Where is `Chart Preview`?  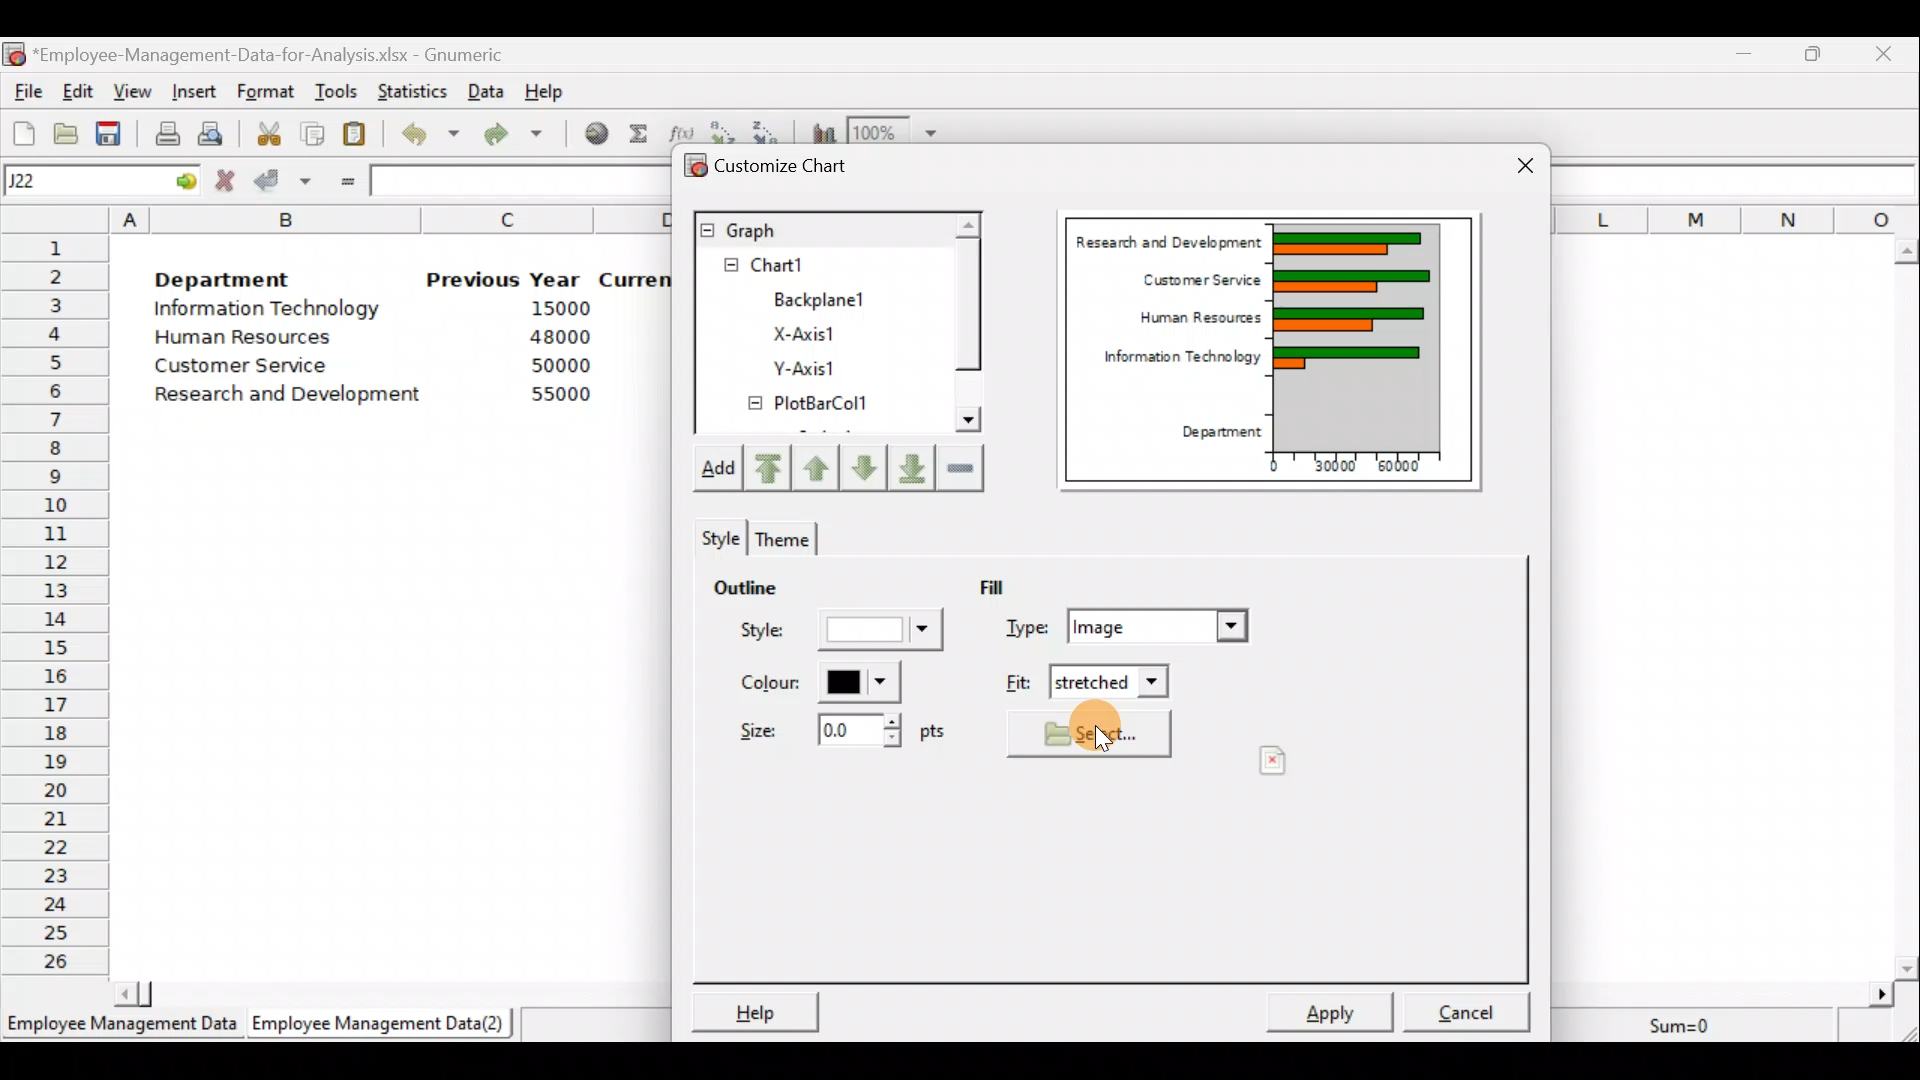 Chart Preview is located at coordinates (1358, 336).